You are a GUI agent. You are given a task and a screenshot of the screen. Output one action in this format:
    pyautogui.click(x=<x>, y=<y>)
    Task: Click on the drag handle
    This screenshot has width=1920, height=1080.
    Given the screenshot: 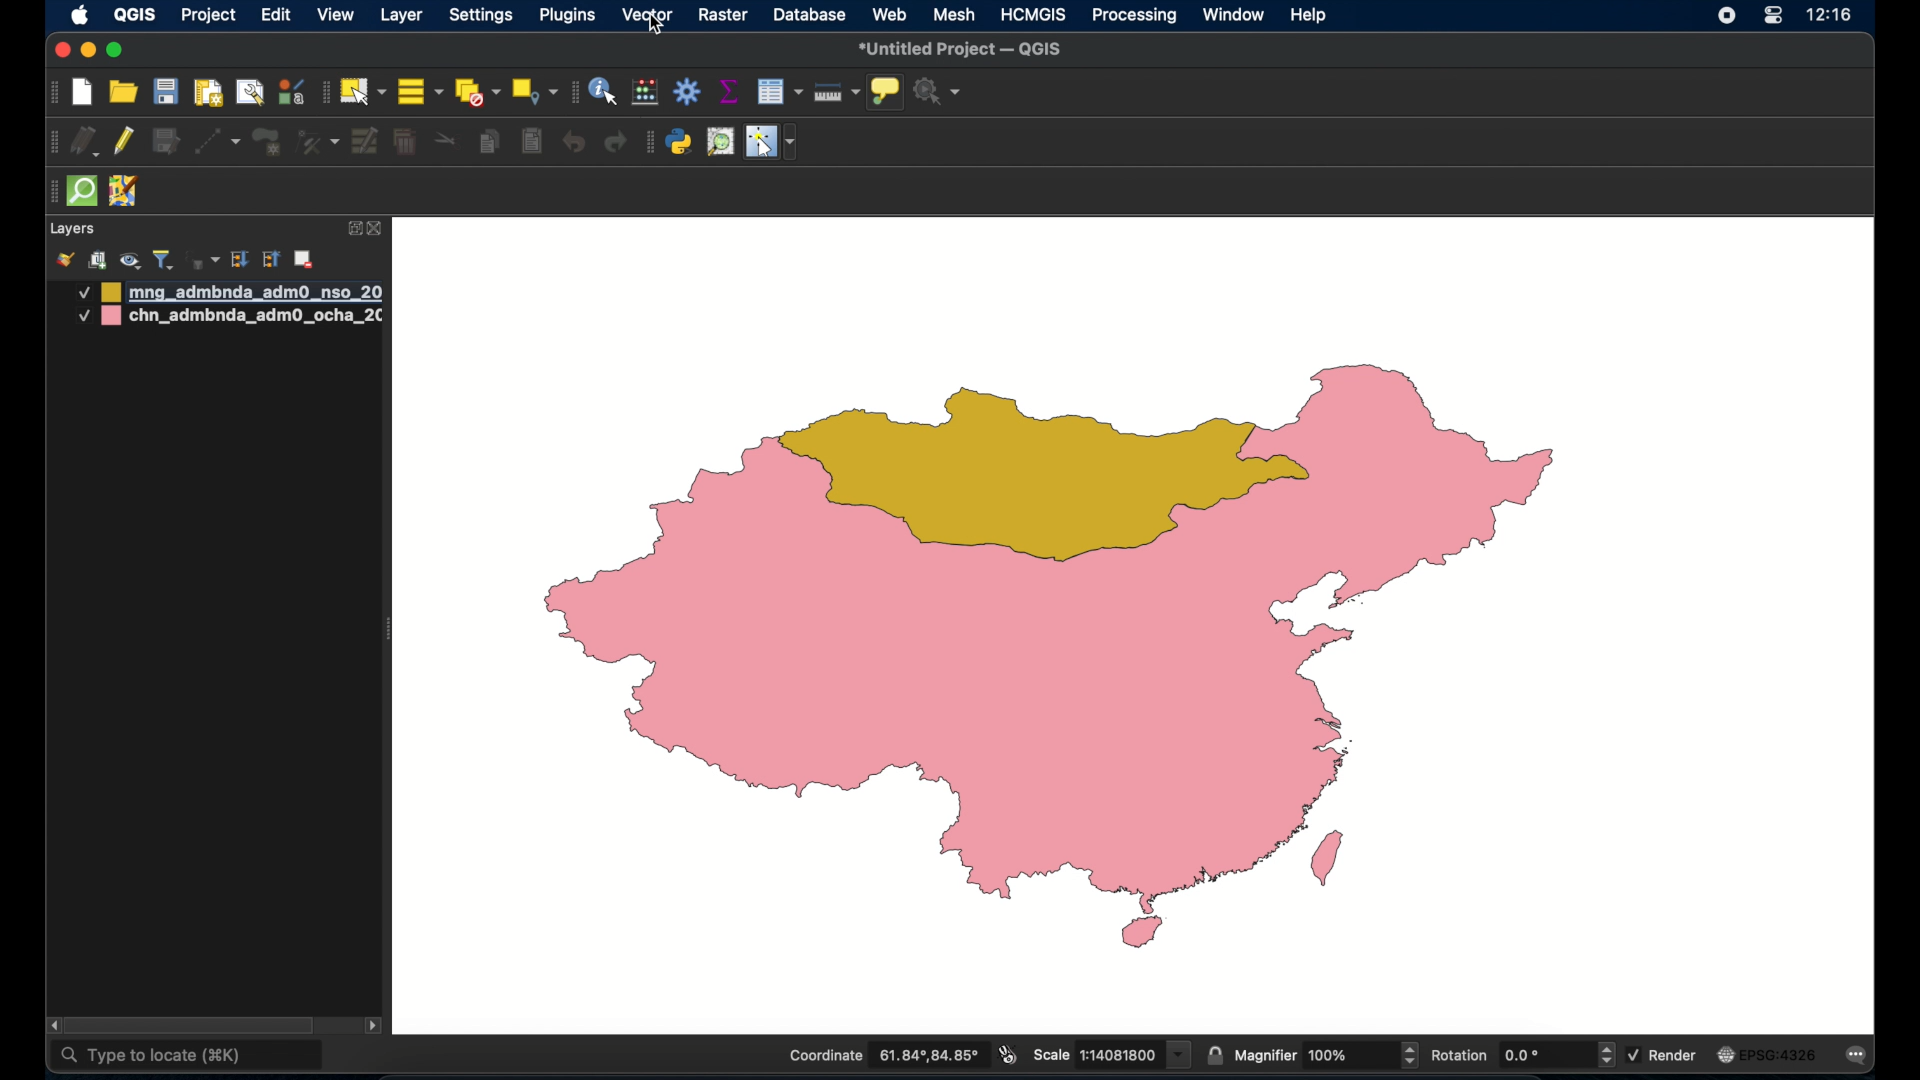 What is the action you would take?
    pyautogui.click(x=48, y=193)
    